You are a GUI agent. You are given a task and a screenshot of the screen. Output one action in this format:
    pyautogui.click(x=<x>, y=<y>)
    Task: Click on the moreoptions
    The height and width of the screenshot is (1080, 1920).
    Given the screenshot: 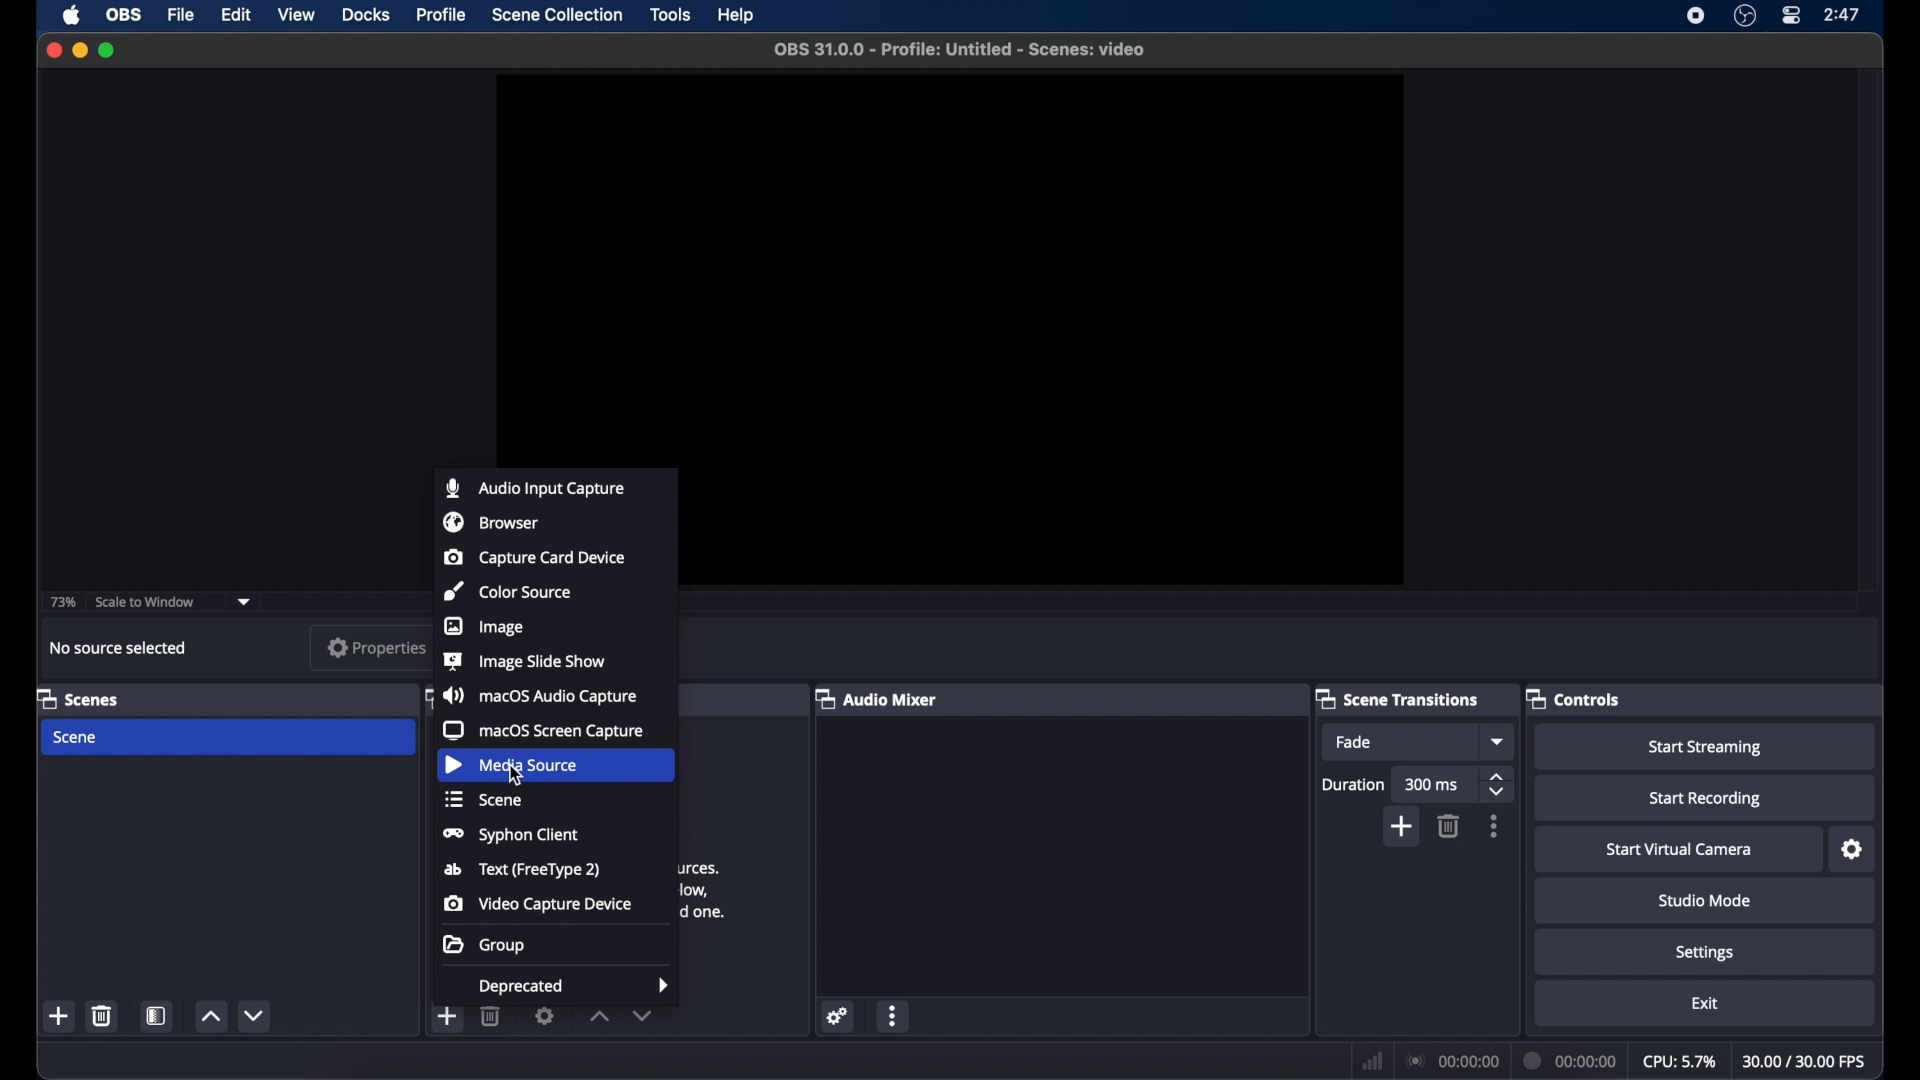 What is the action you would take?
    pyautogui.click(x=1494, y=826)
    